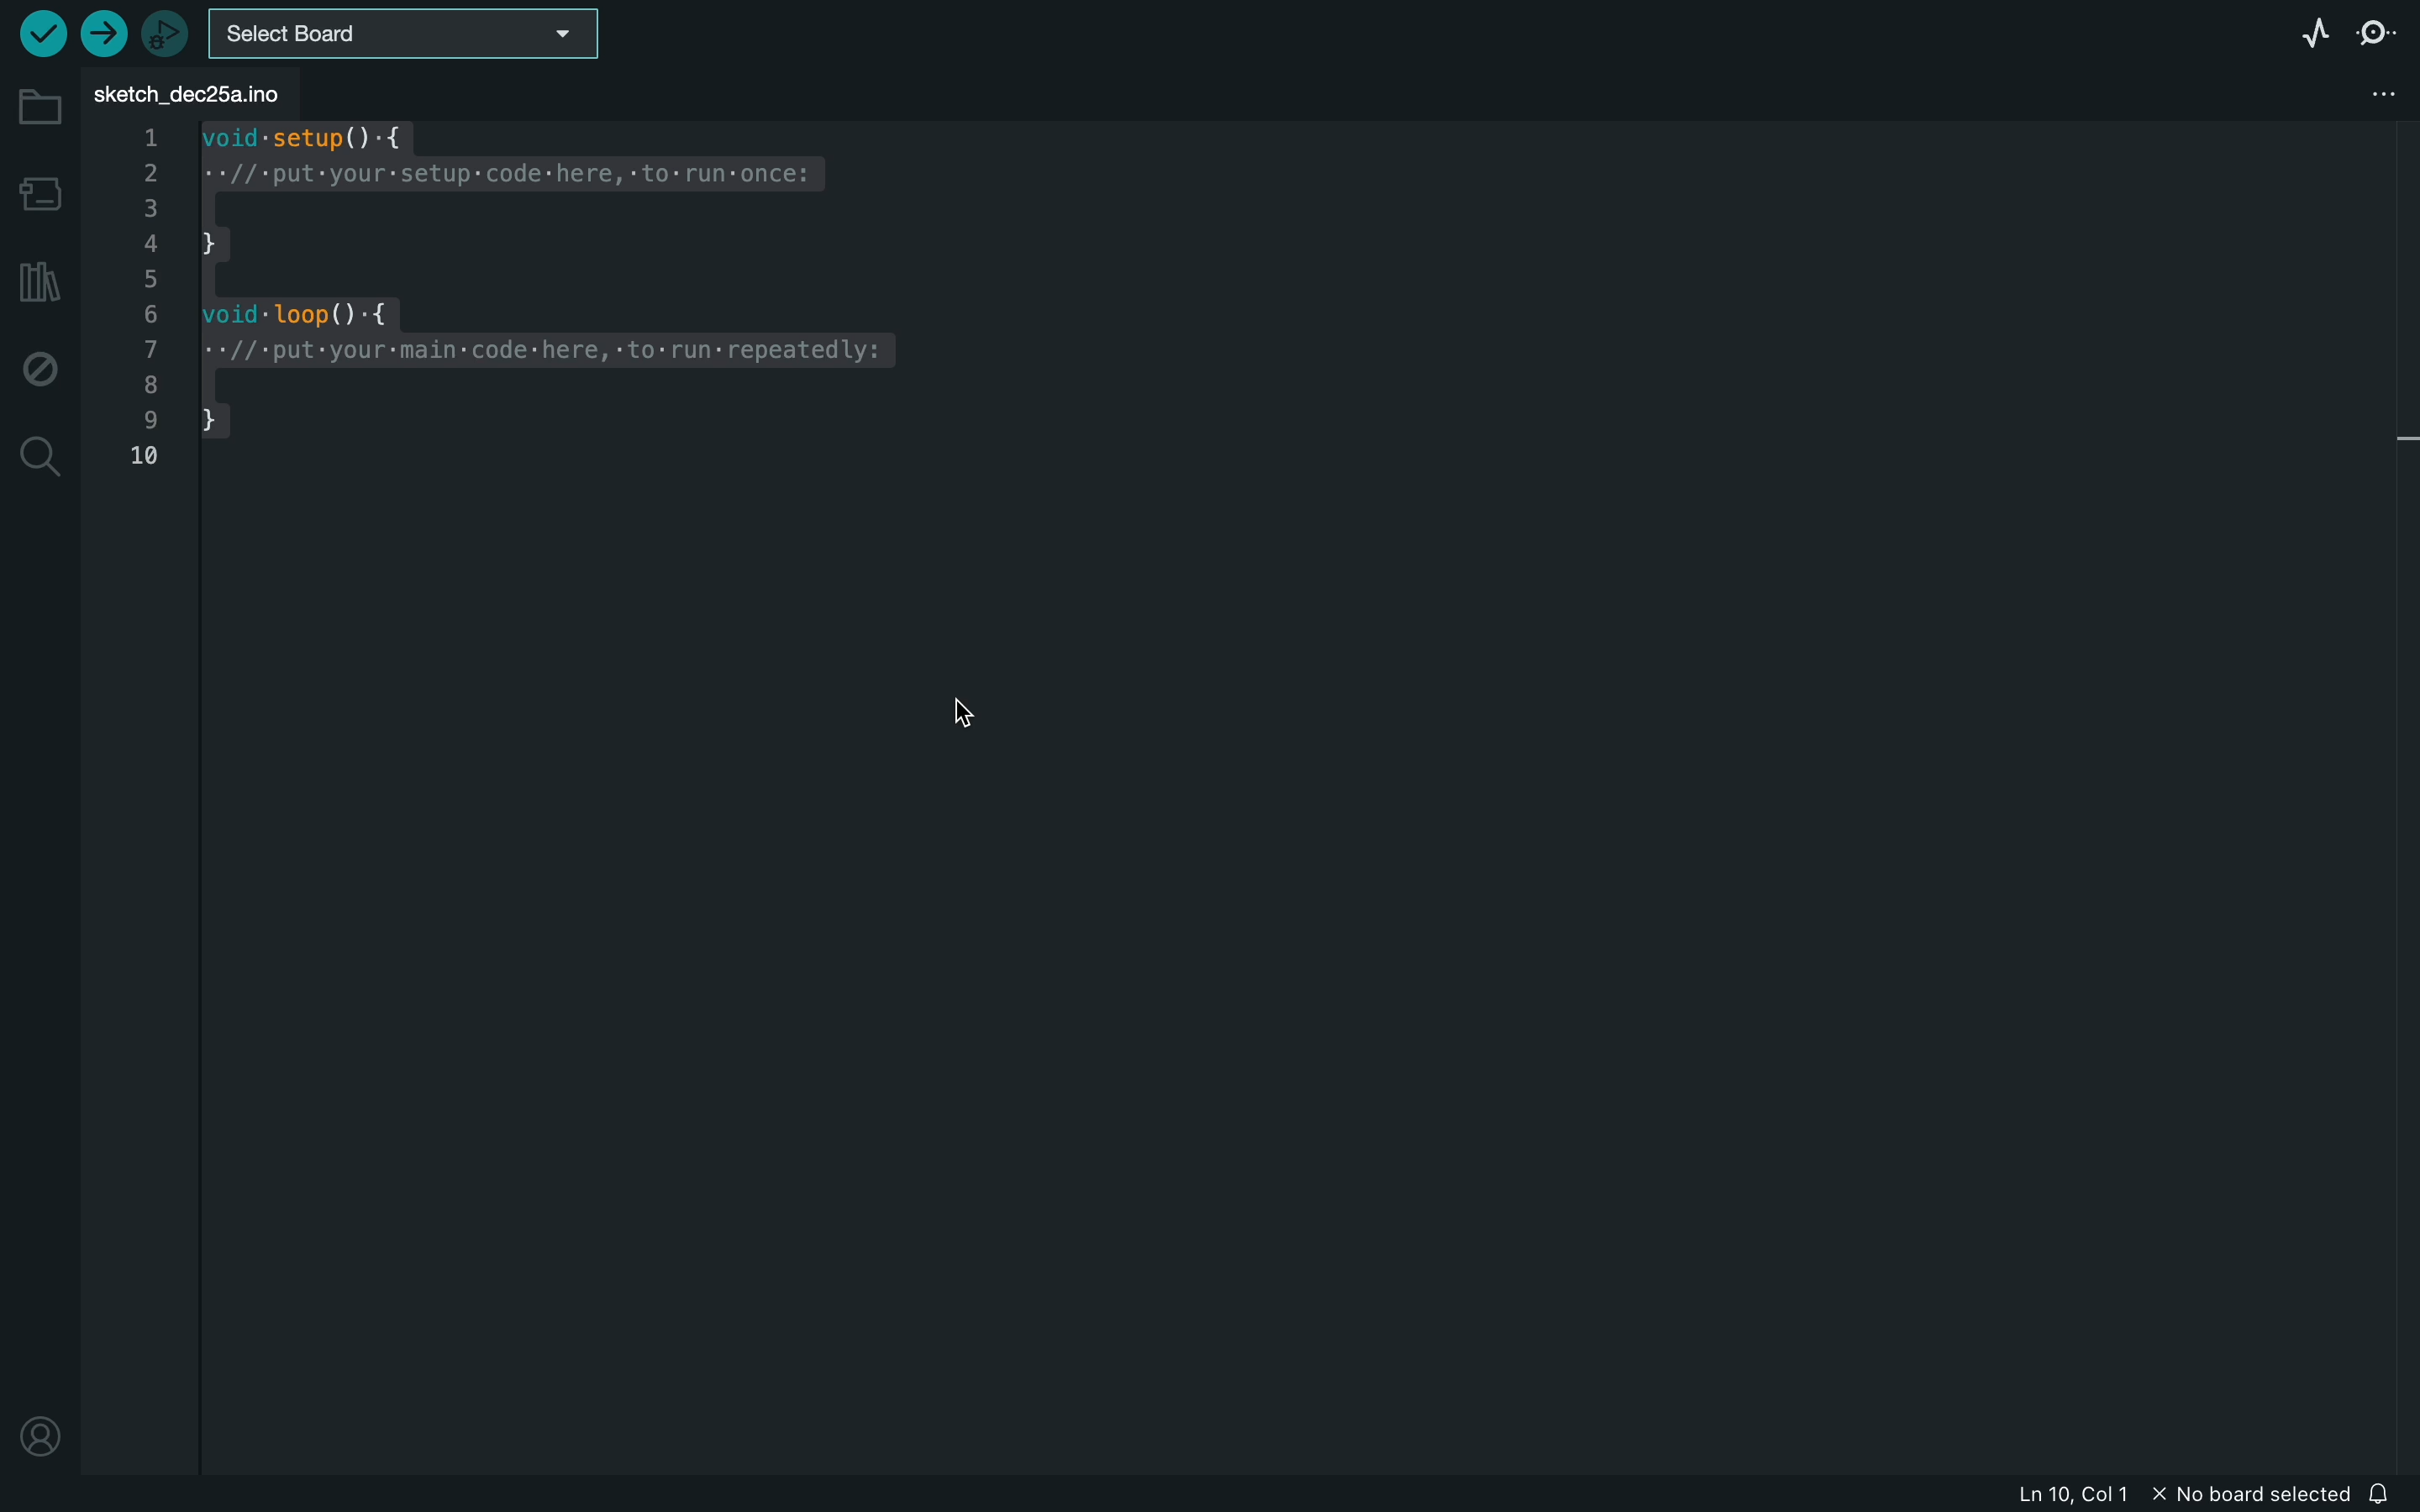 The height and width of the screenshot is (1512, 2420). I want to click on profile, so click(40, 1427).